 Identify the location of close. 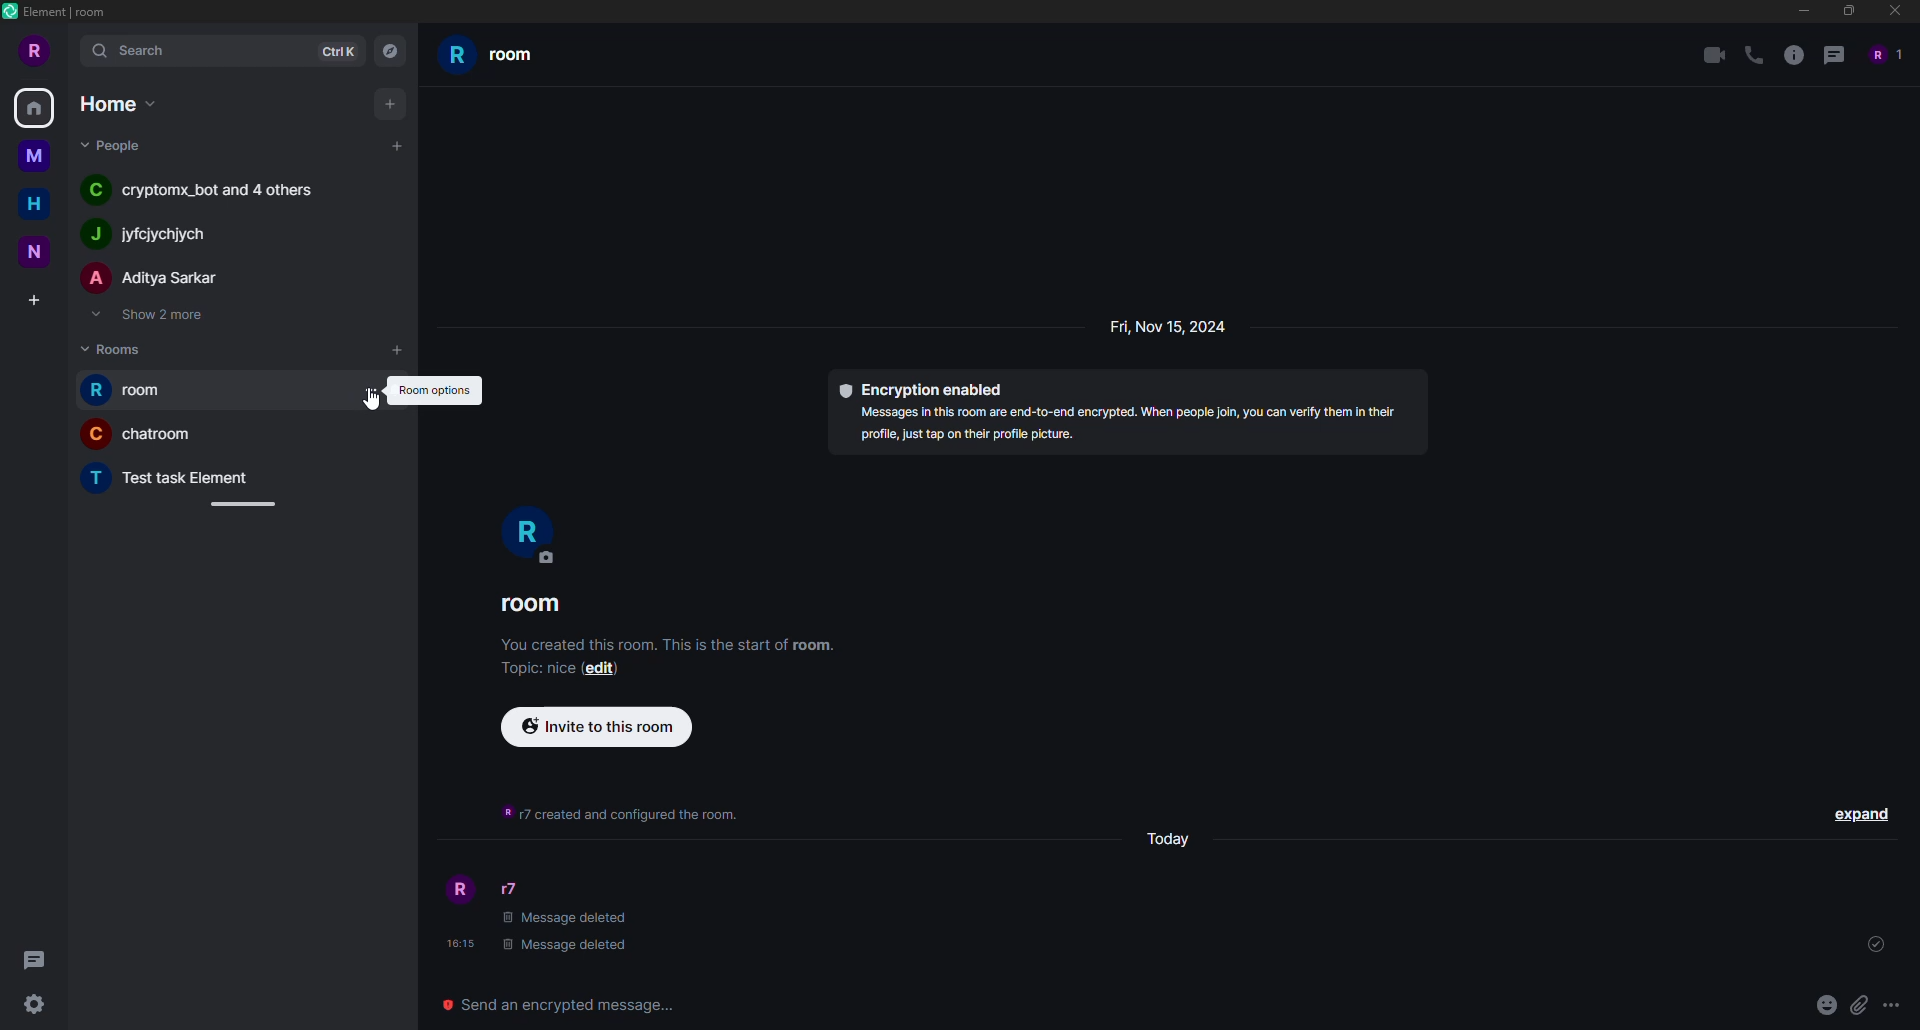
(1896, 11).